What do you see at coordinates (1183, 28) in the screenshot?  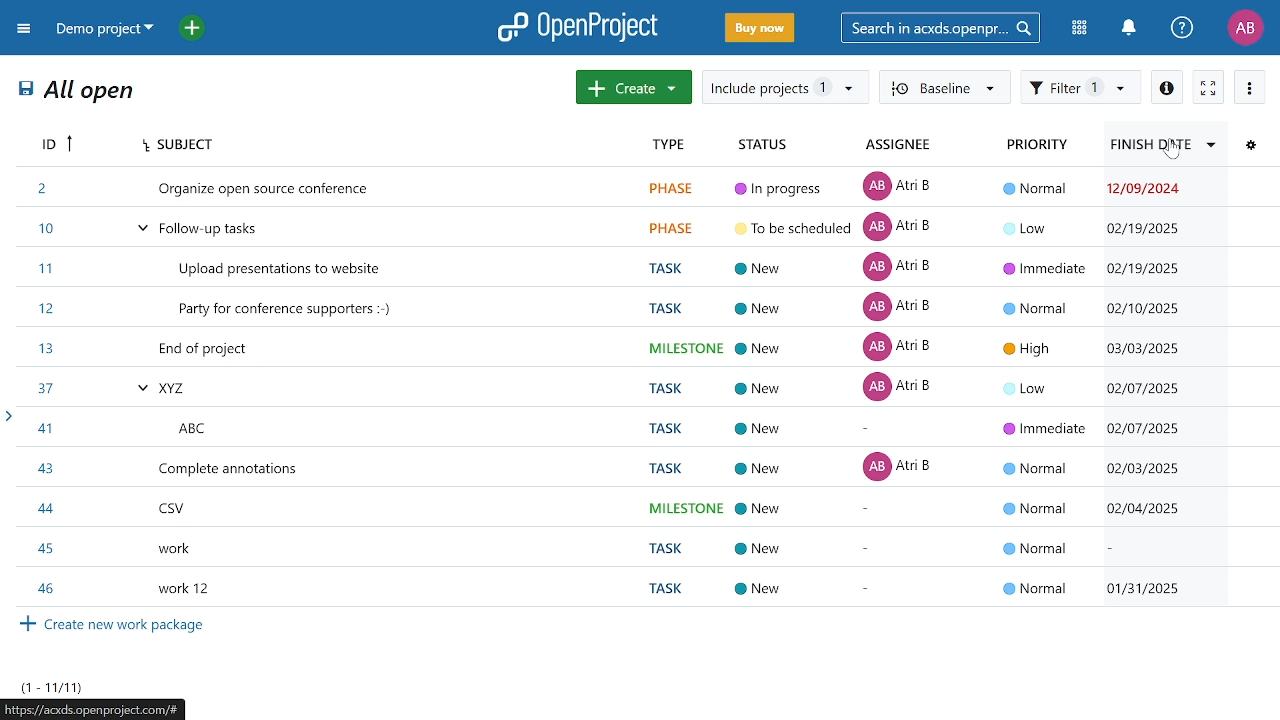 I see `help` at bounding box center [1183, 28].